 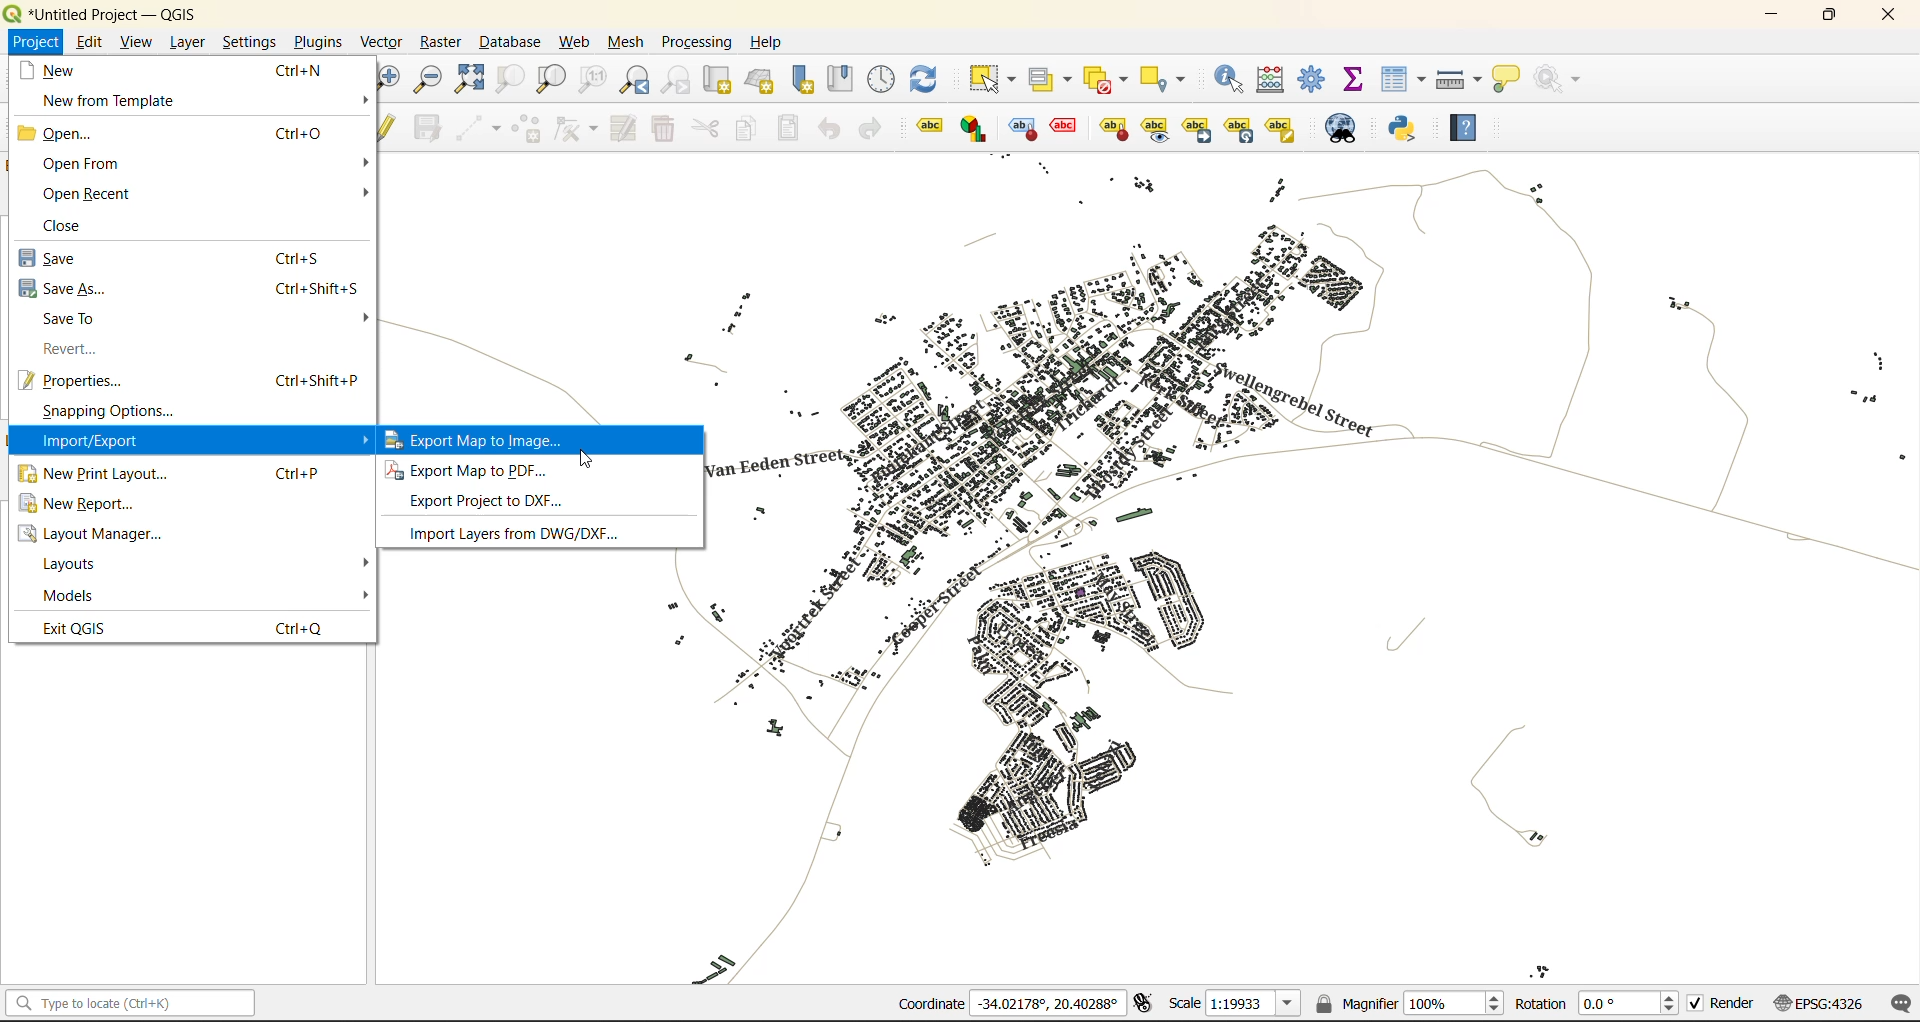 What do you see at coordinates (439, 40) in the screenshot?
I see `raster` at bounding box center [439, 40].